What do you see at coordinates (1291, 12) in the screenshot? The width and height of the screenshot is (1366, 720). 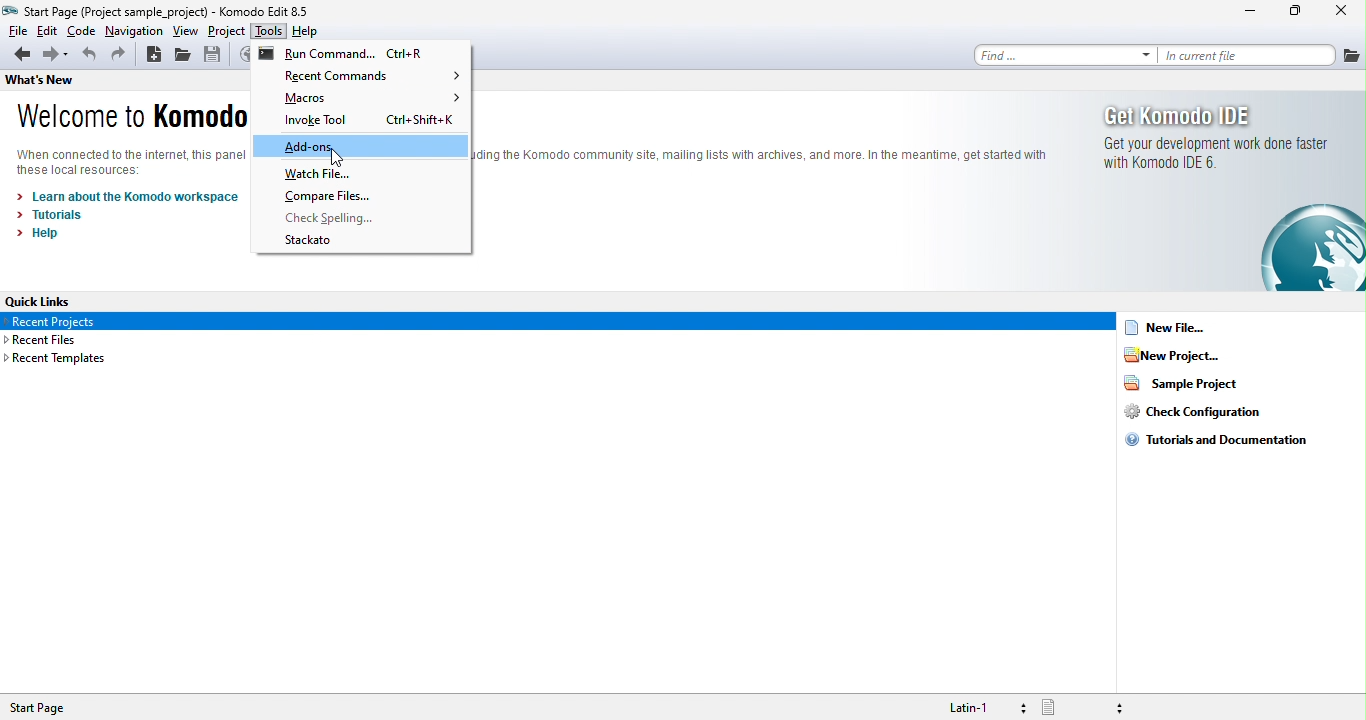 I see `maximize` at bounding box center [1291, 12].